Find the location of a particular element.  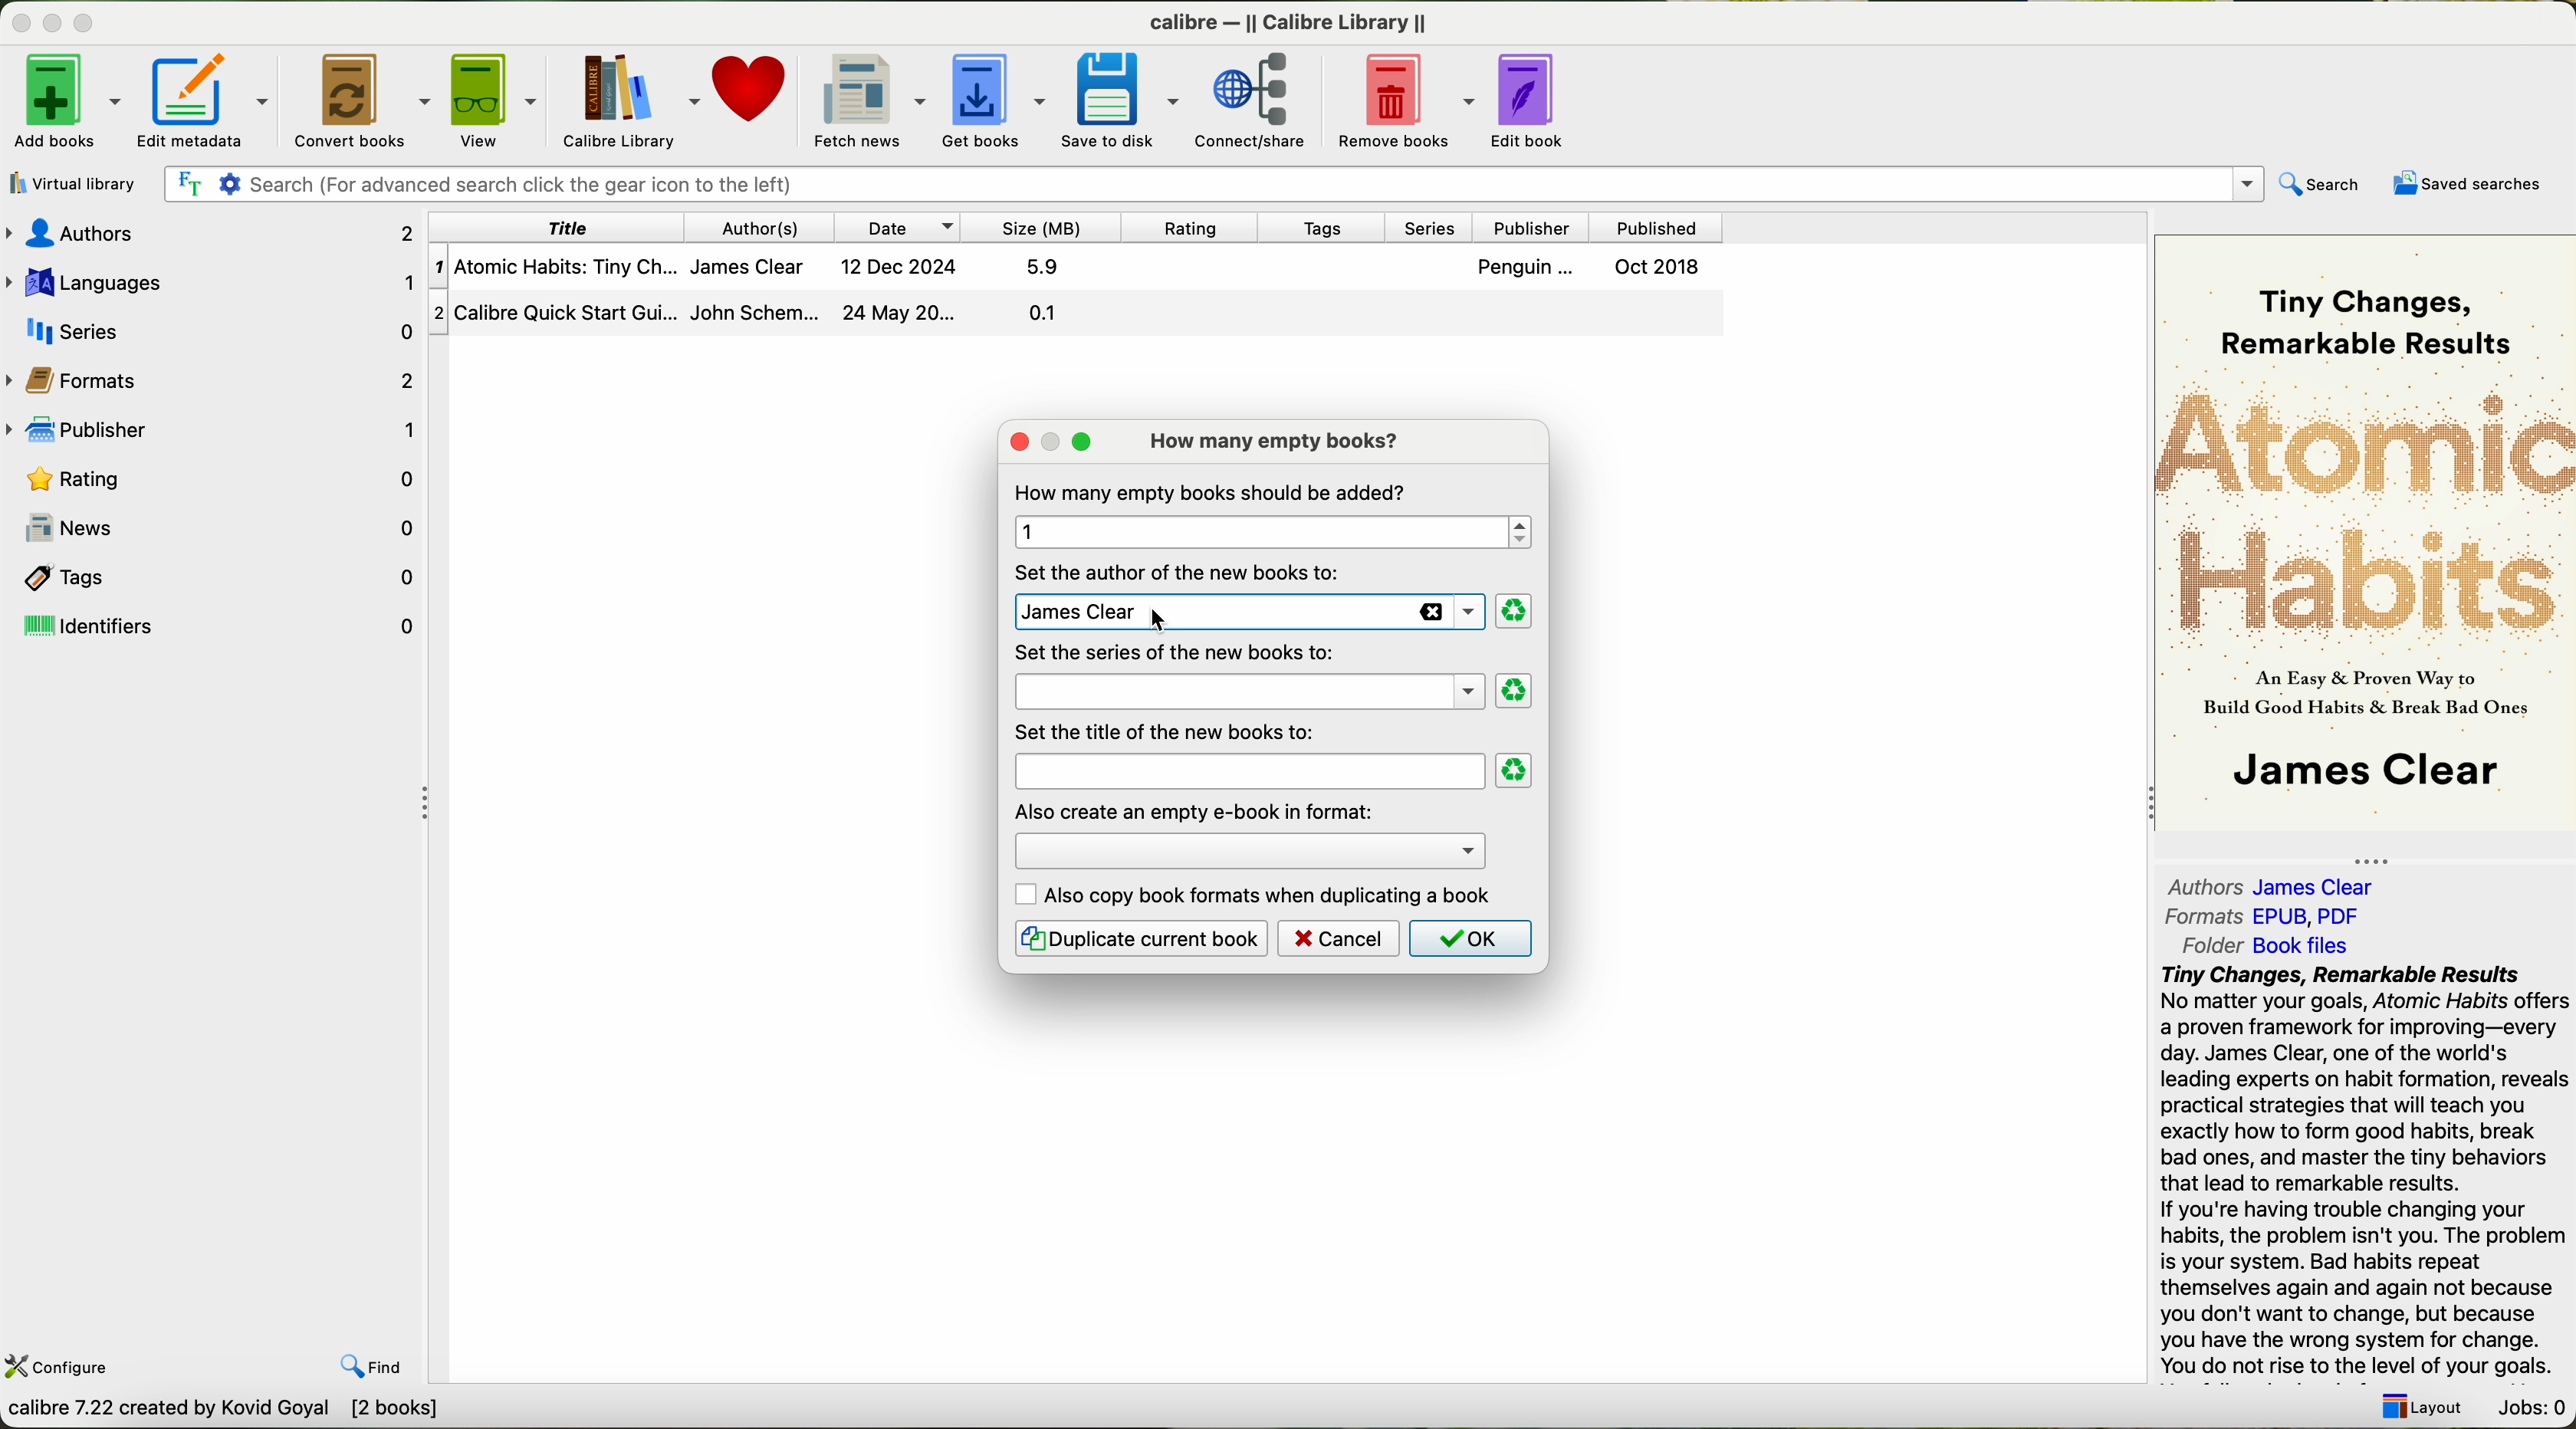

remove books is located at coordinates (1404, 102).